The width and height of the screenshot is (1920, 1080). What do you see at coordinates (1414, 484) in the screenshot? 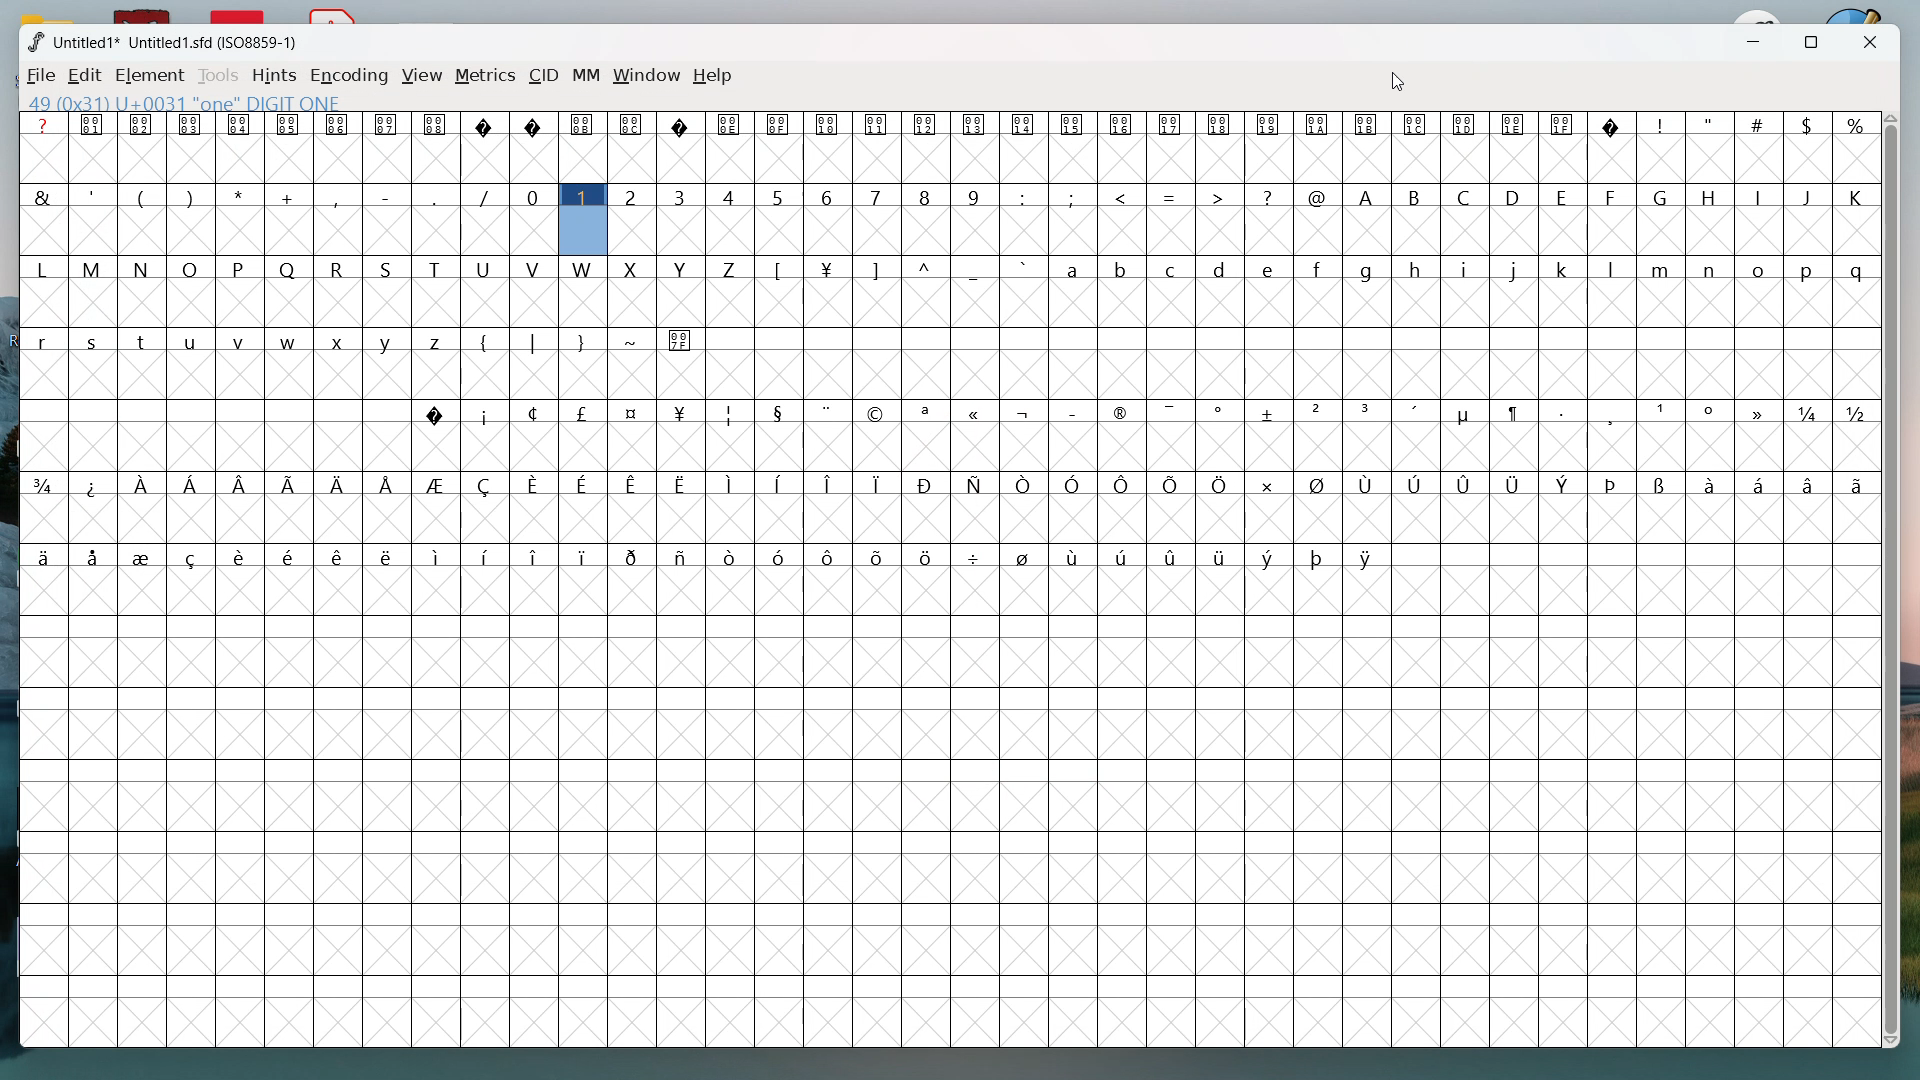
I see `symbol` at bounding box center [1414, 484].